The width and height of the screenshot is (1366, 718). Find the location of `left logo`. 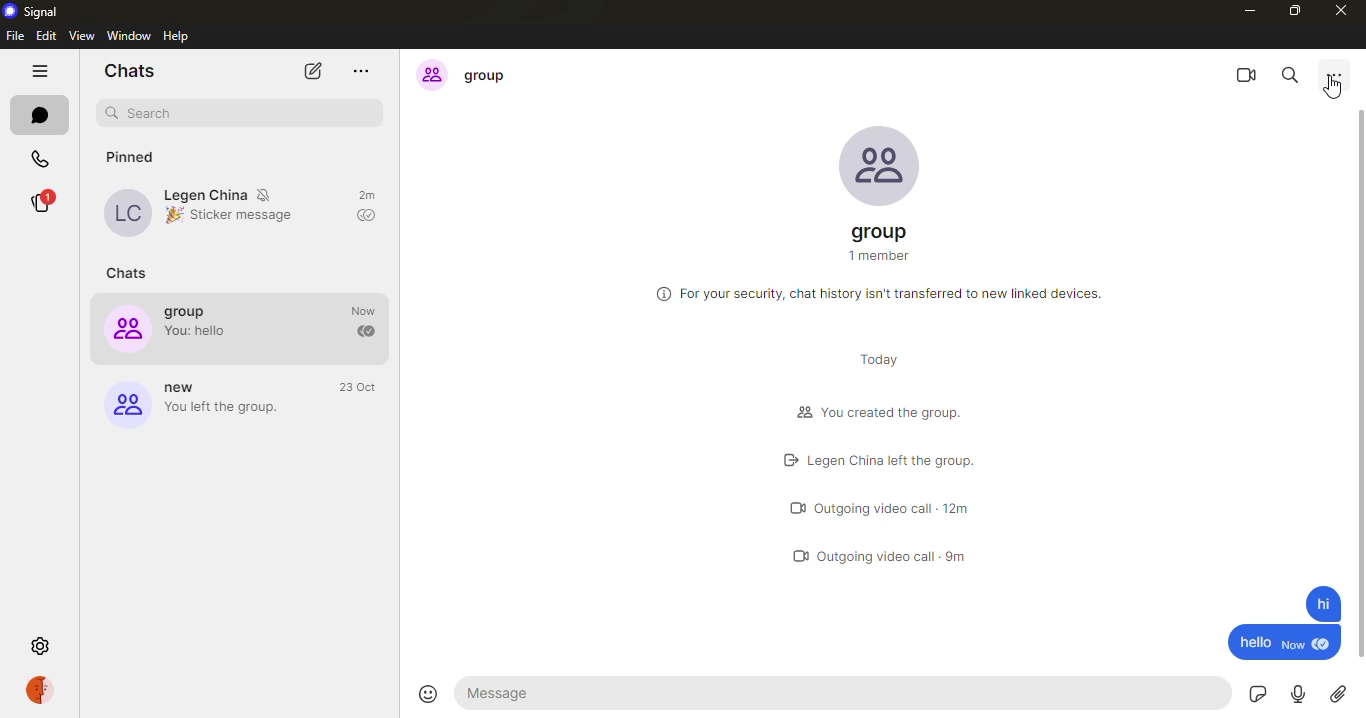

left logo is located at coordinates (784, 462).